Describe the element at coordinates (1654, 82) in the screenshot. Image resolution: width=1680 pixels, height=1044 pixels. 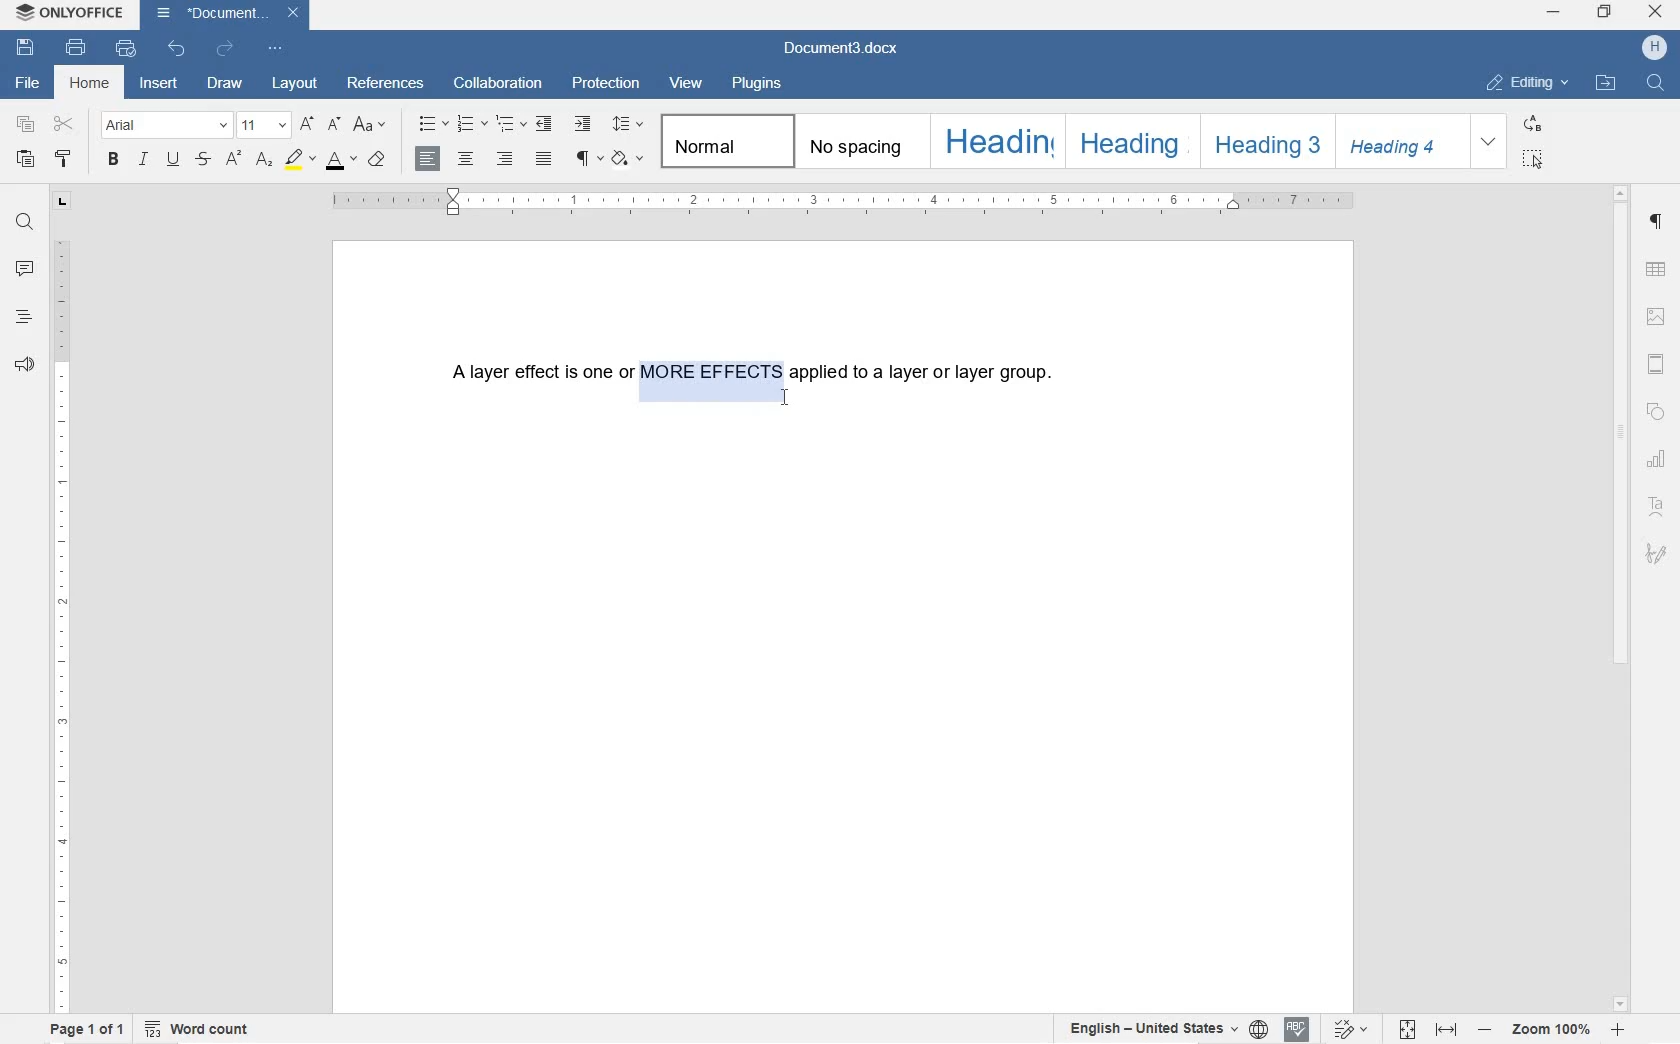
I see `FIND` at that location.